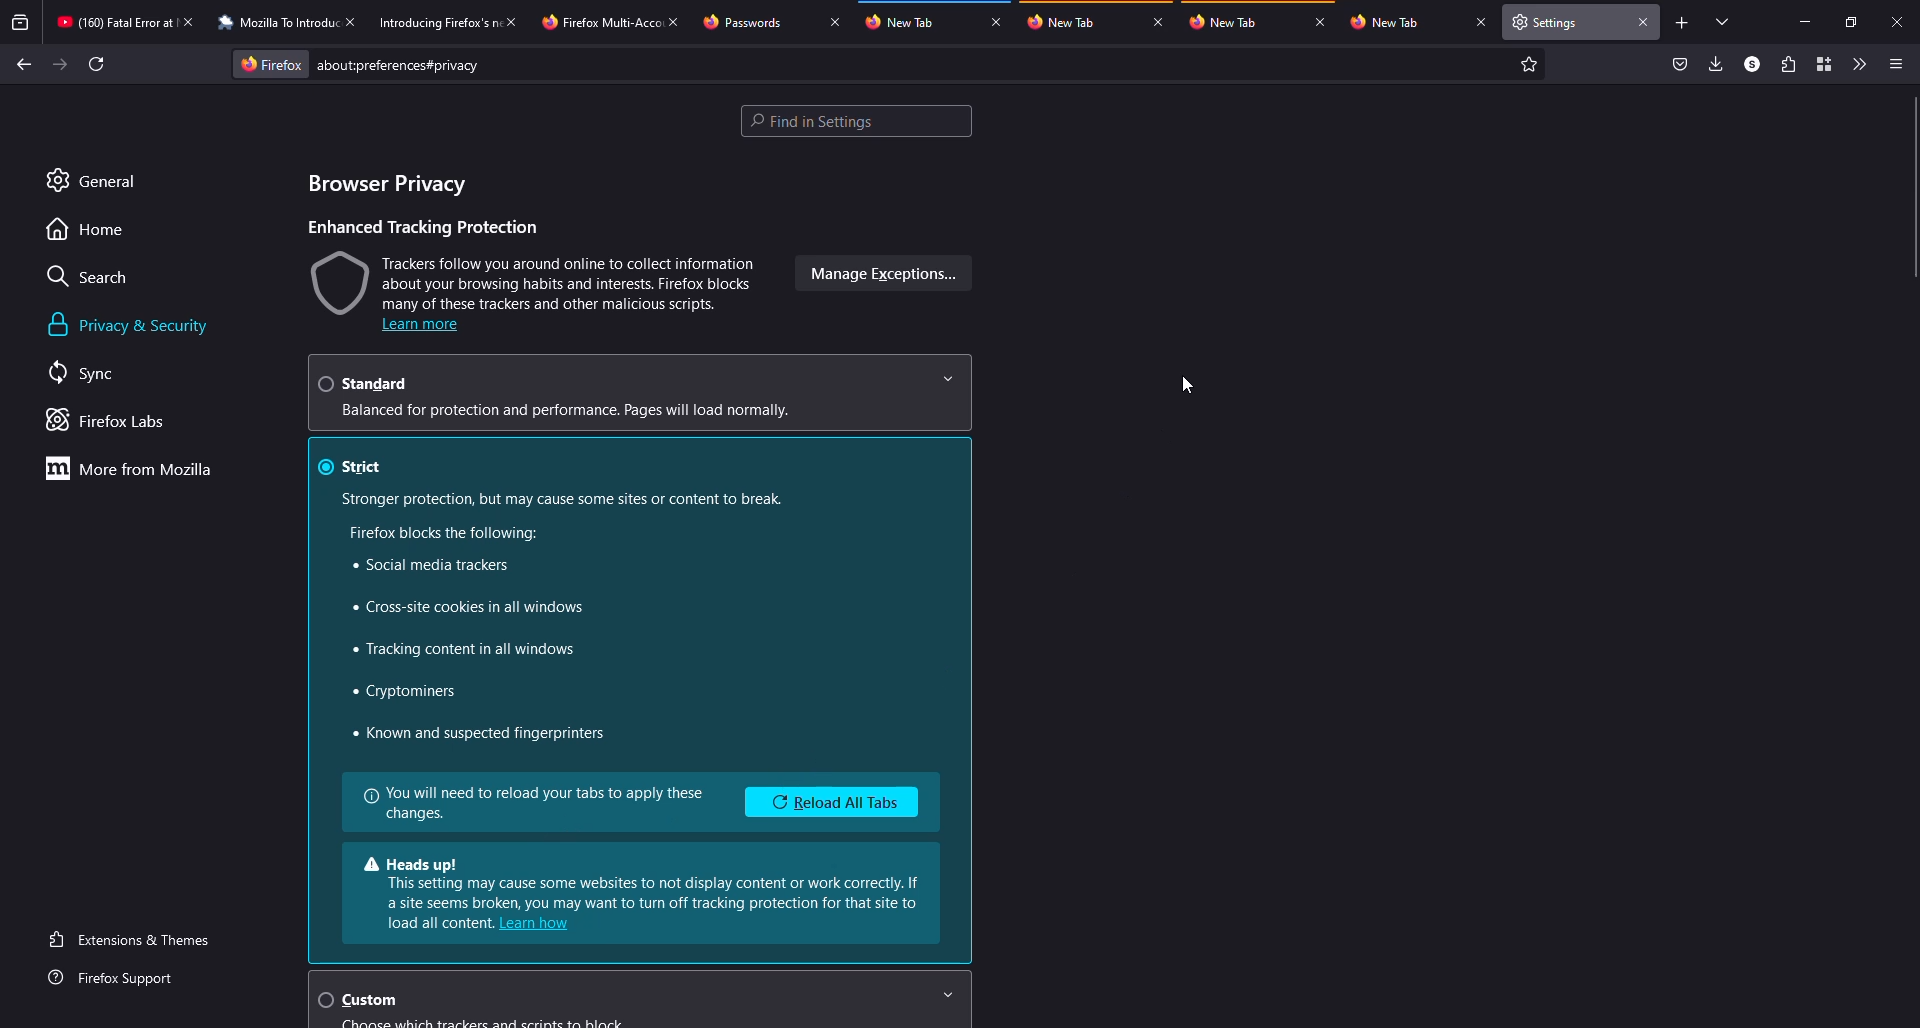  I want to click on firefox blocks the following:, so click(447, 532).